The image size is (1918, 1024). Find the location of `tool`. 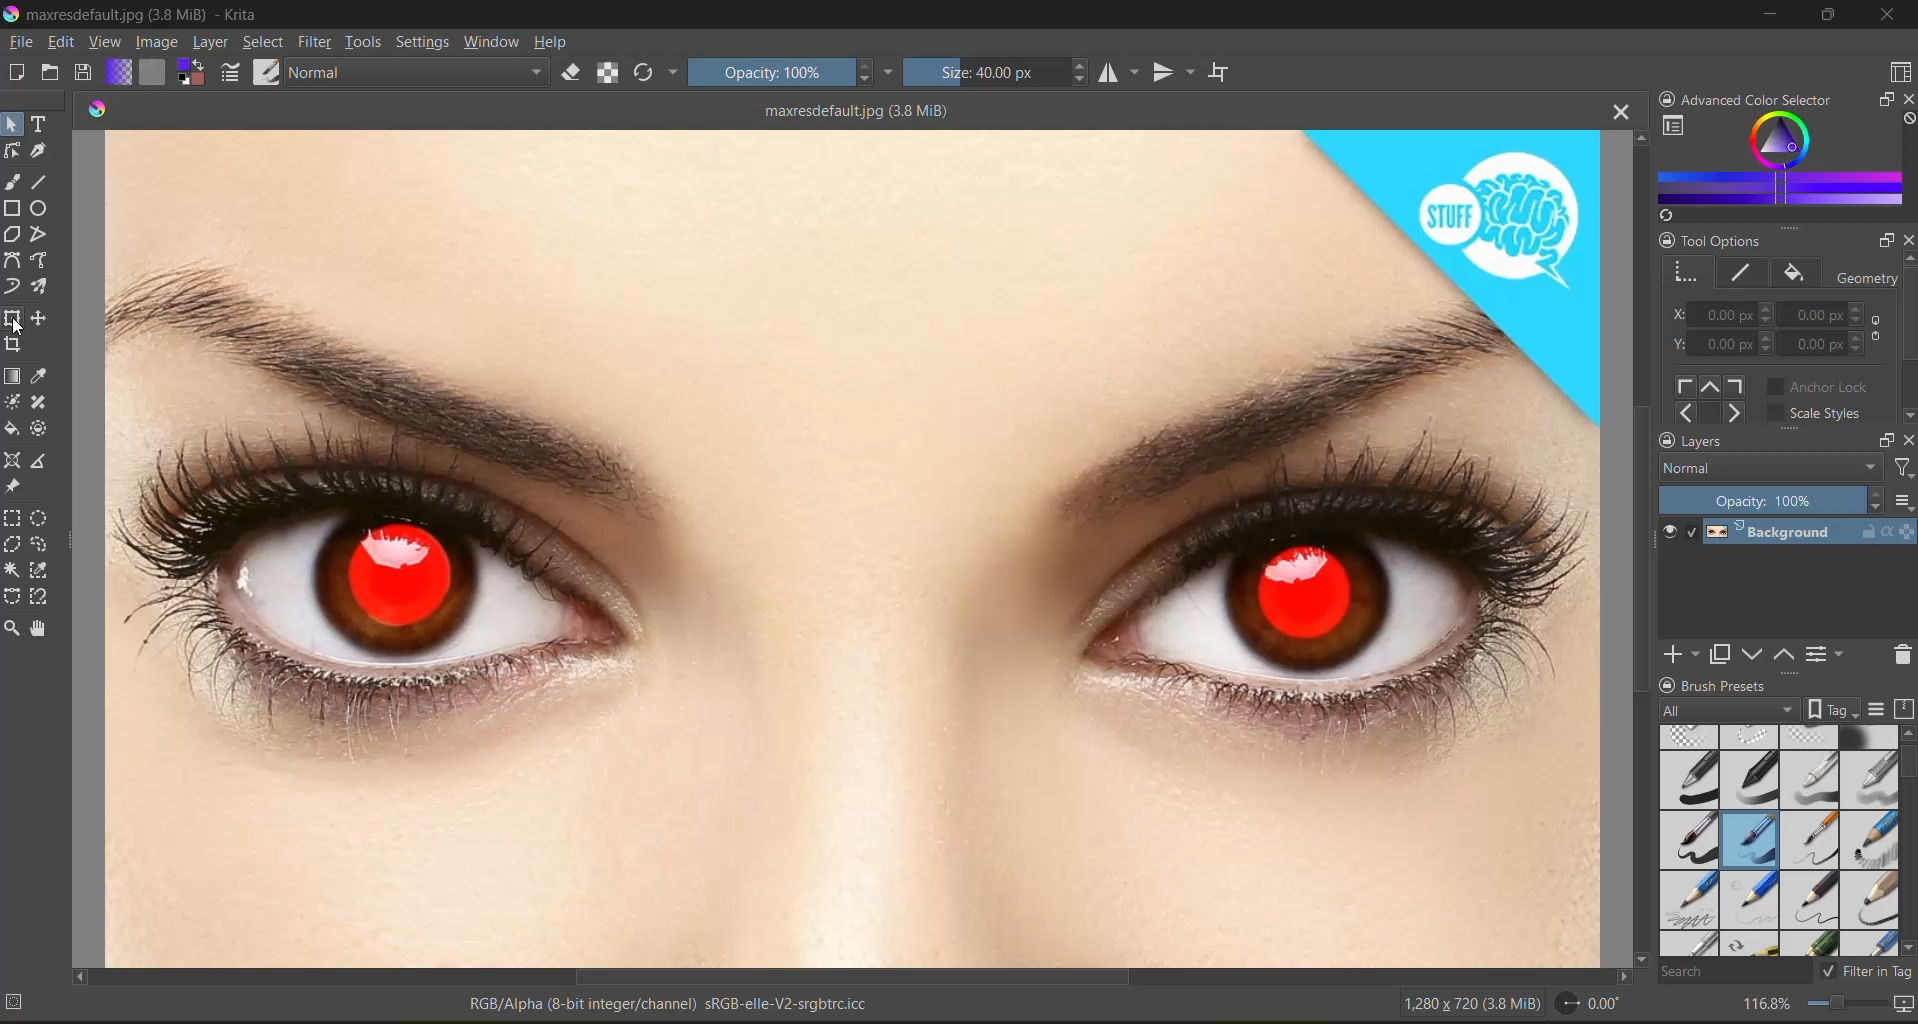

tool is located at coordinates (44, 543).